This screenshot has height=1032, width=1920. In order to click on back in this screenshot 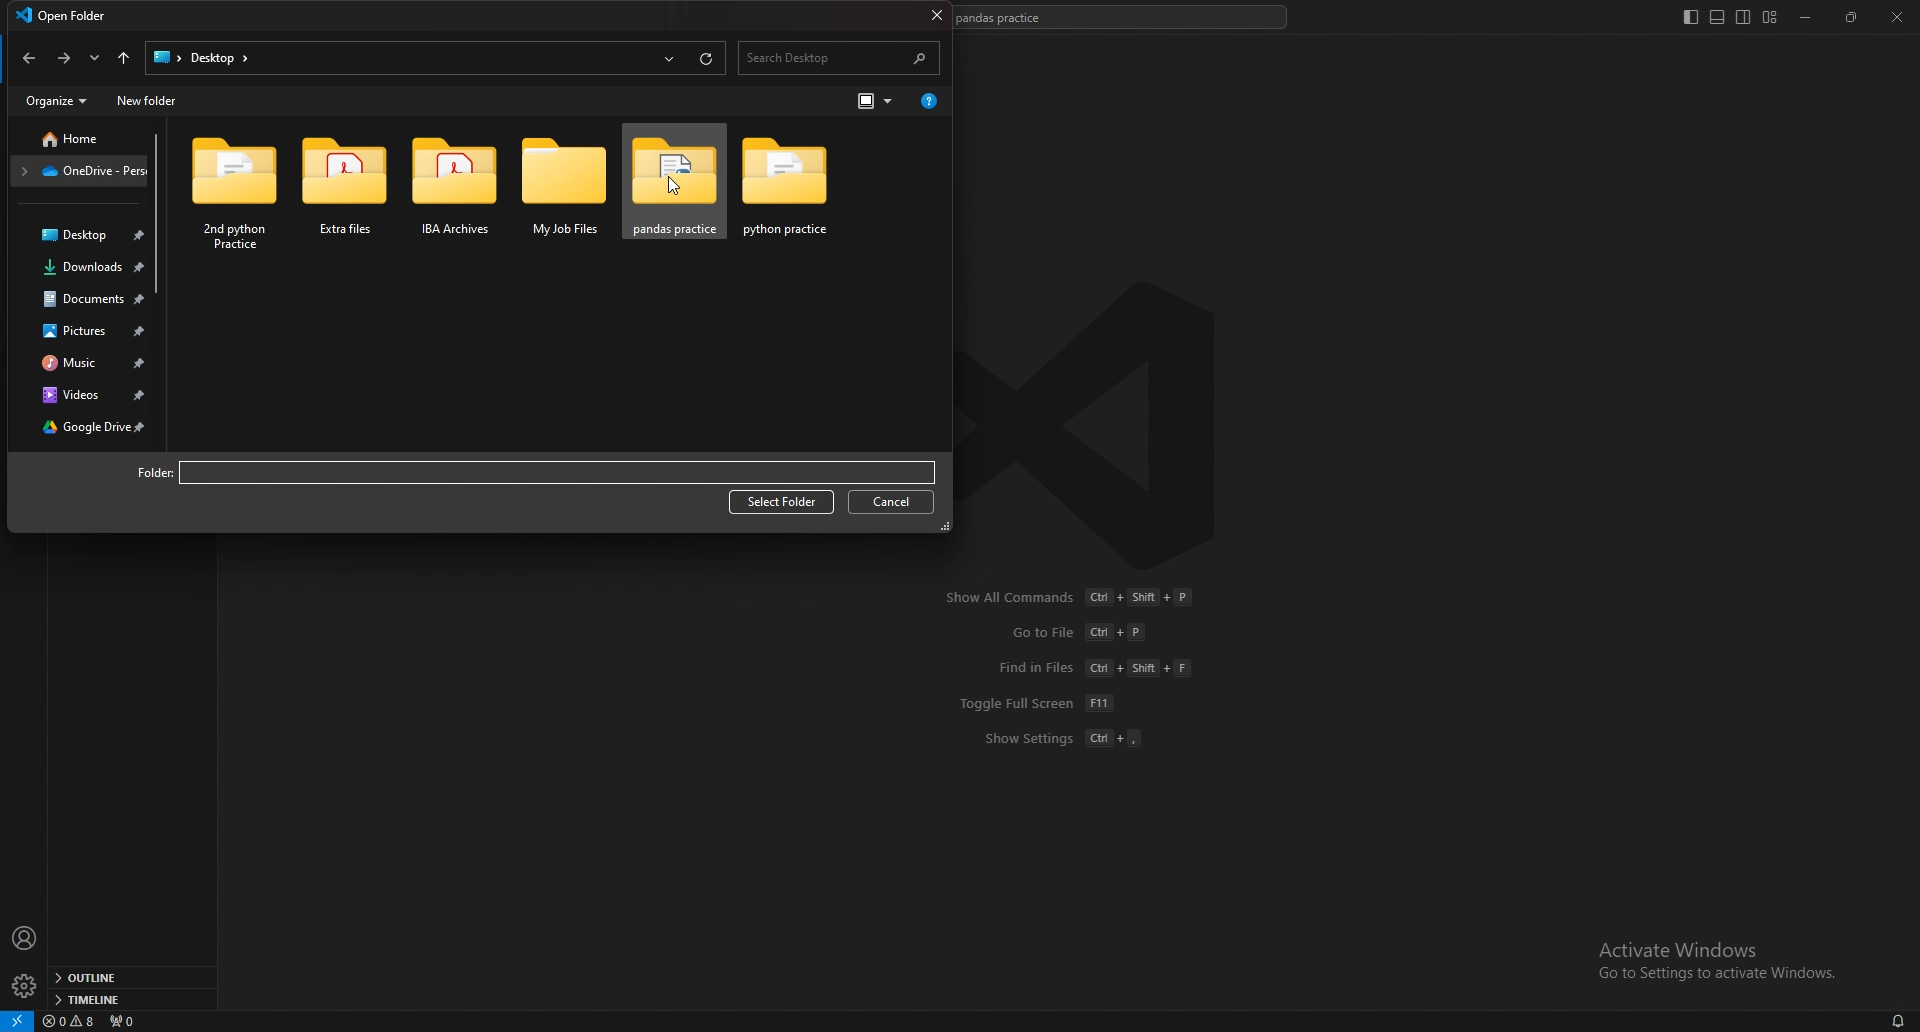, I will do `click(28, 58)`.